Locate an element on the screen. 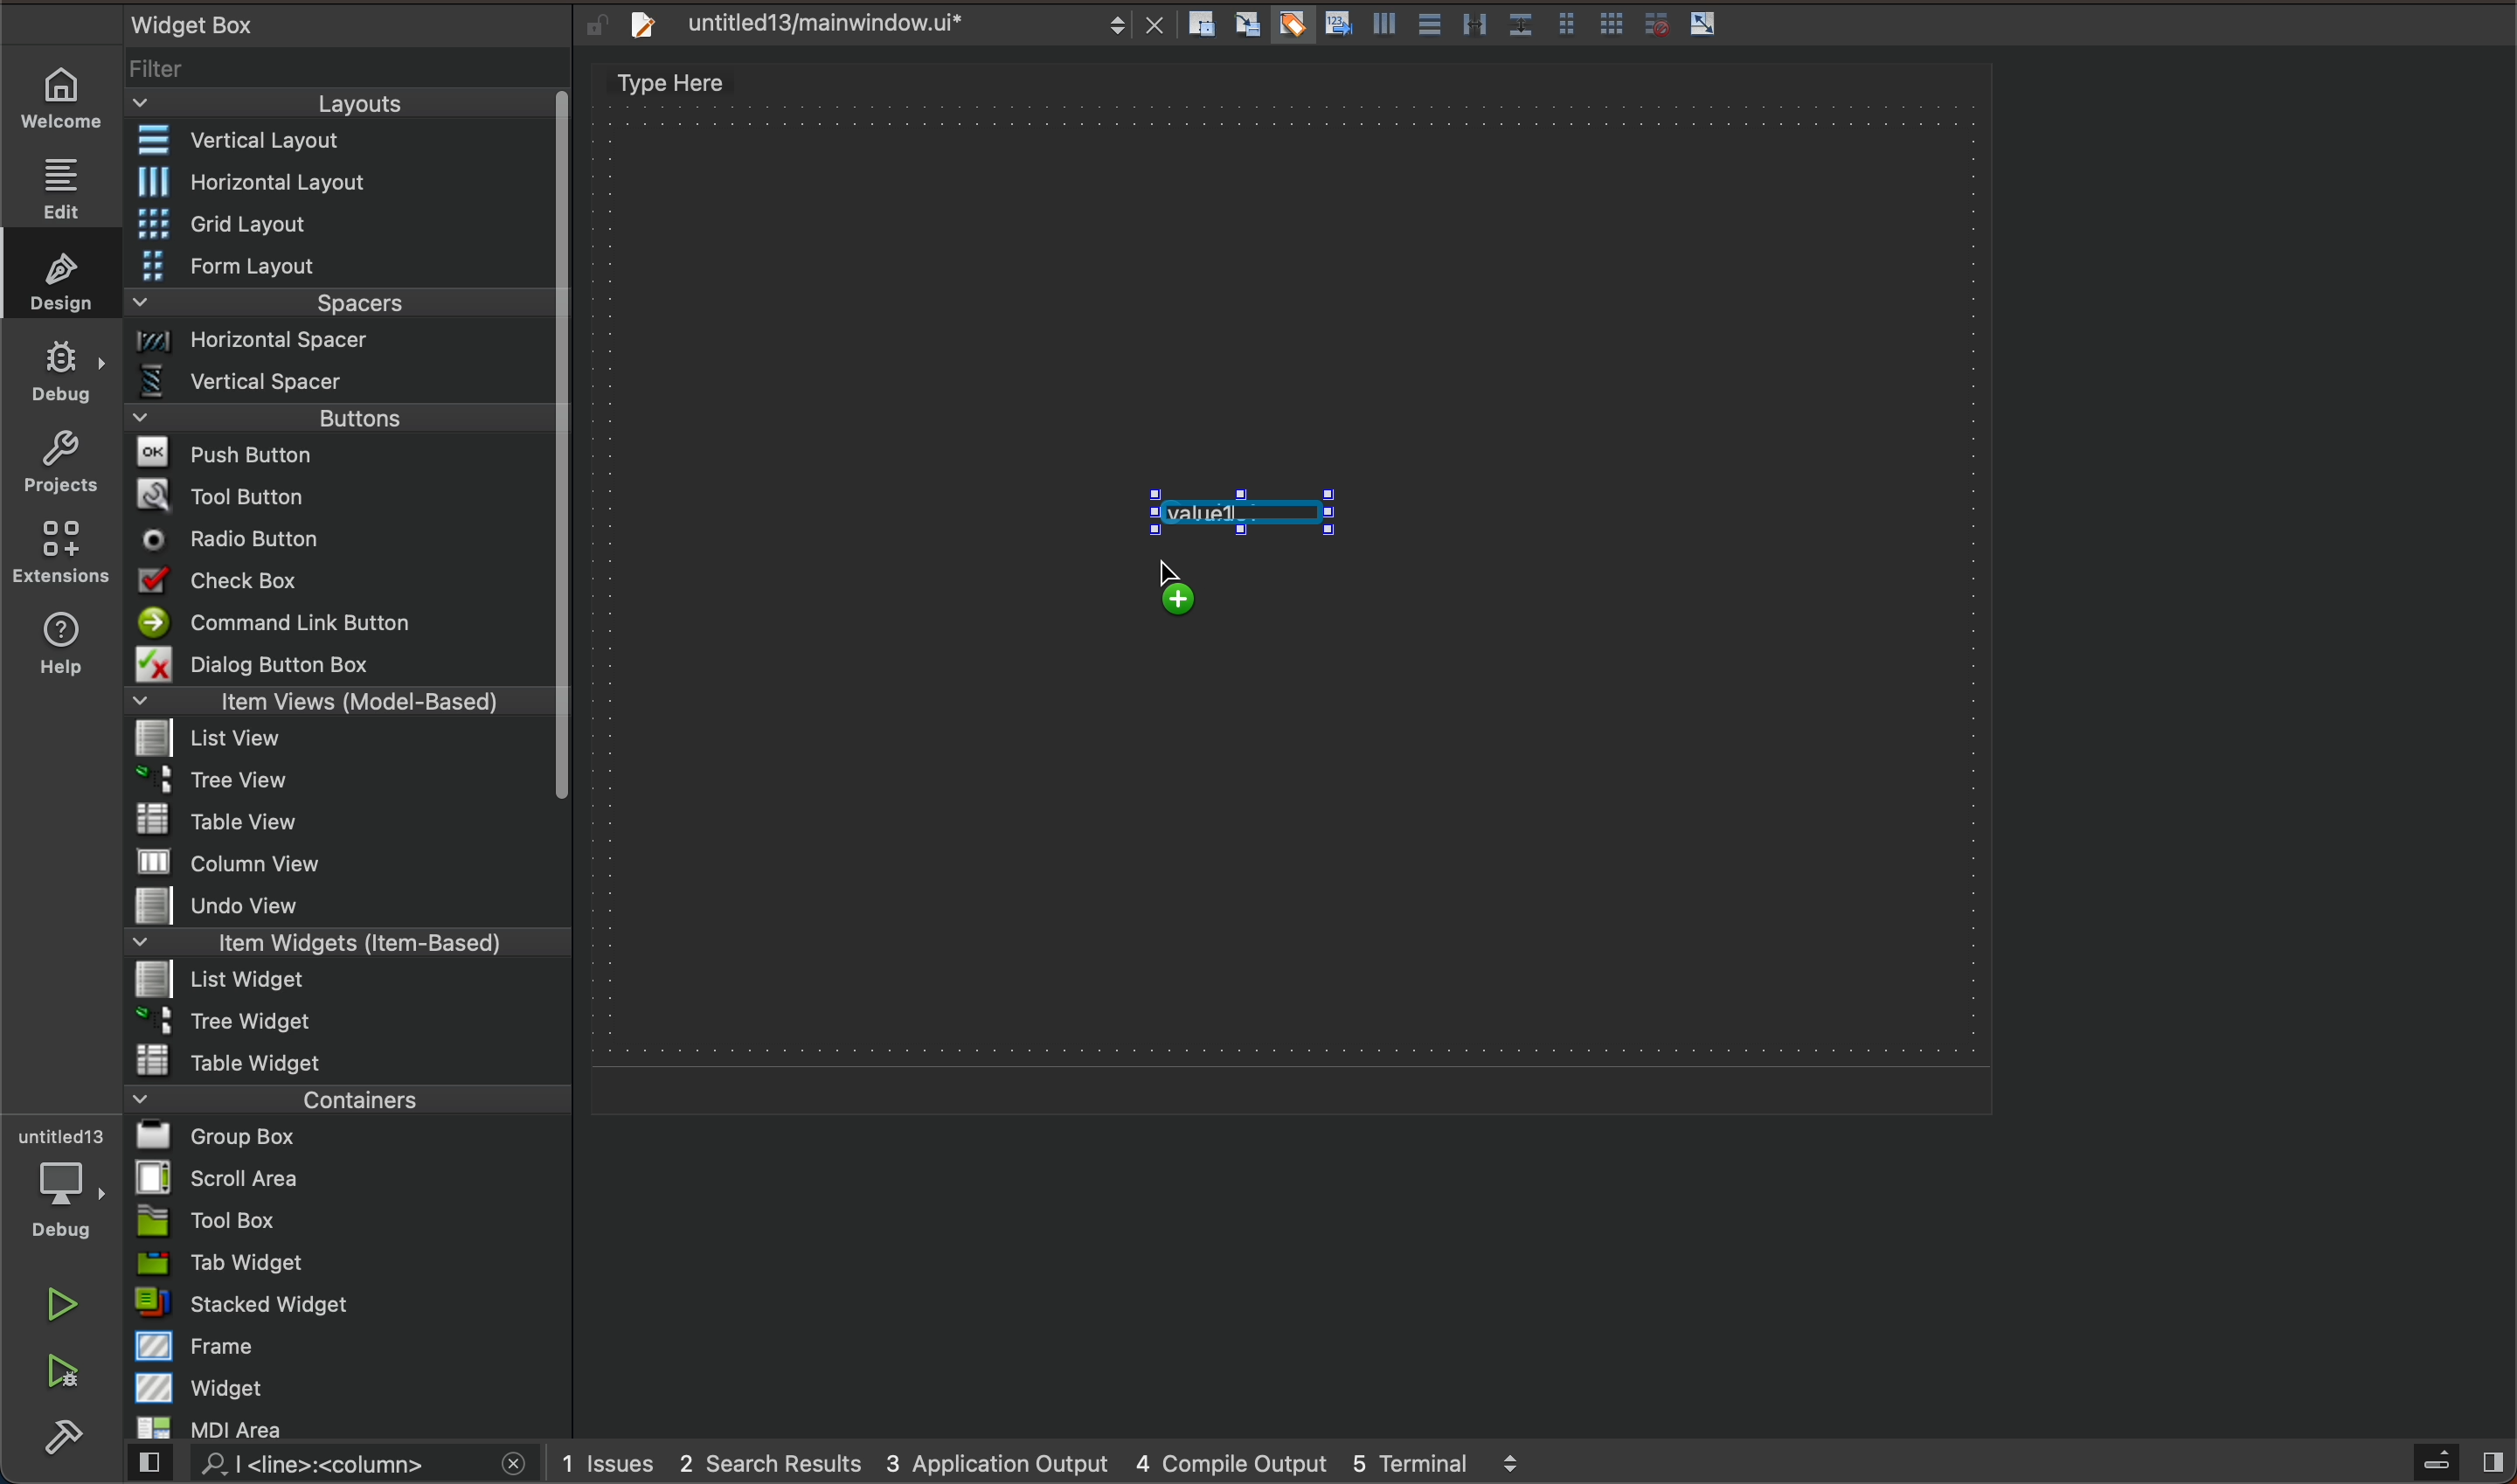 The image size is (2517, 1484). layouts is located at coordinates (340, 110).